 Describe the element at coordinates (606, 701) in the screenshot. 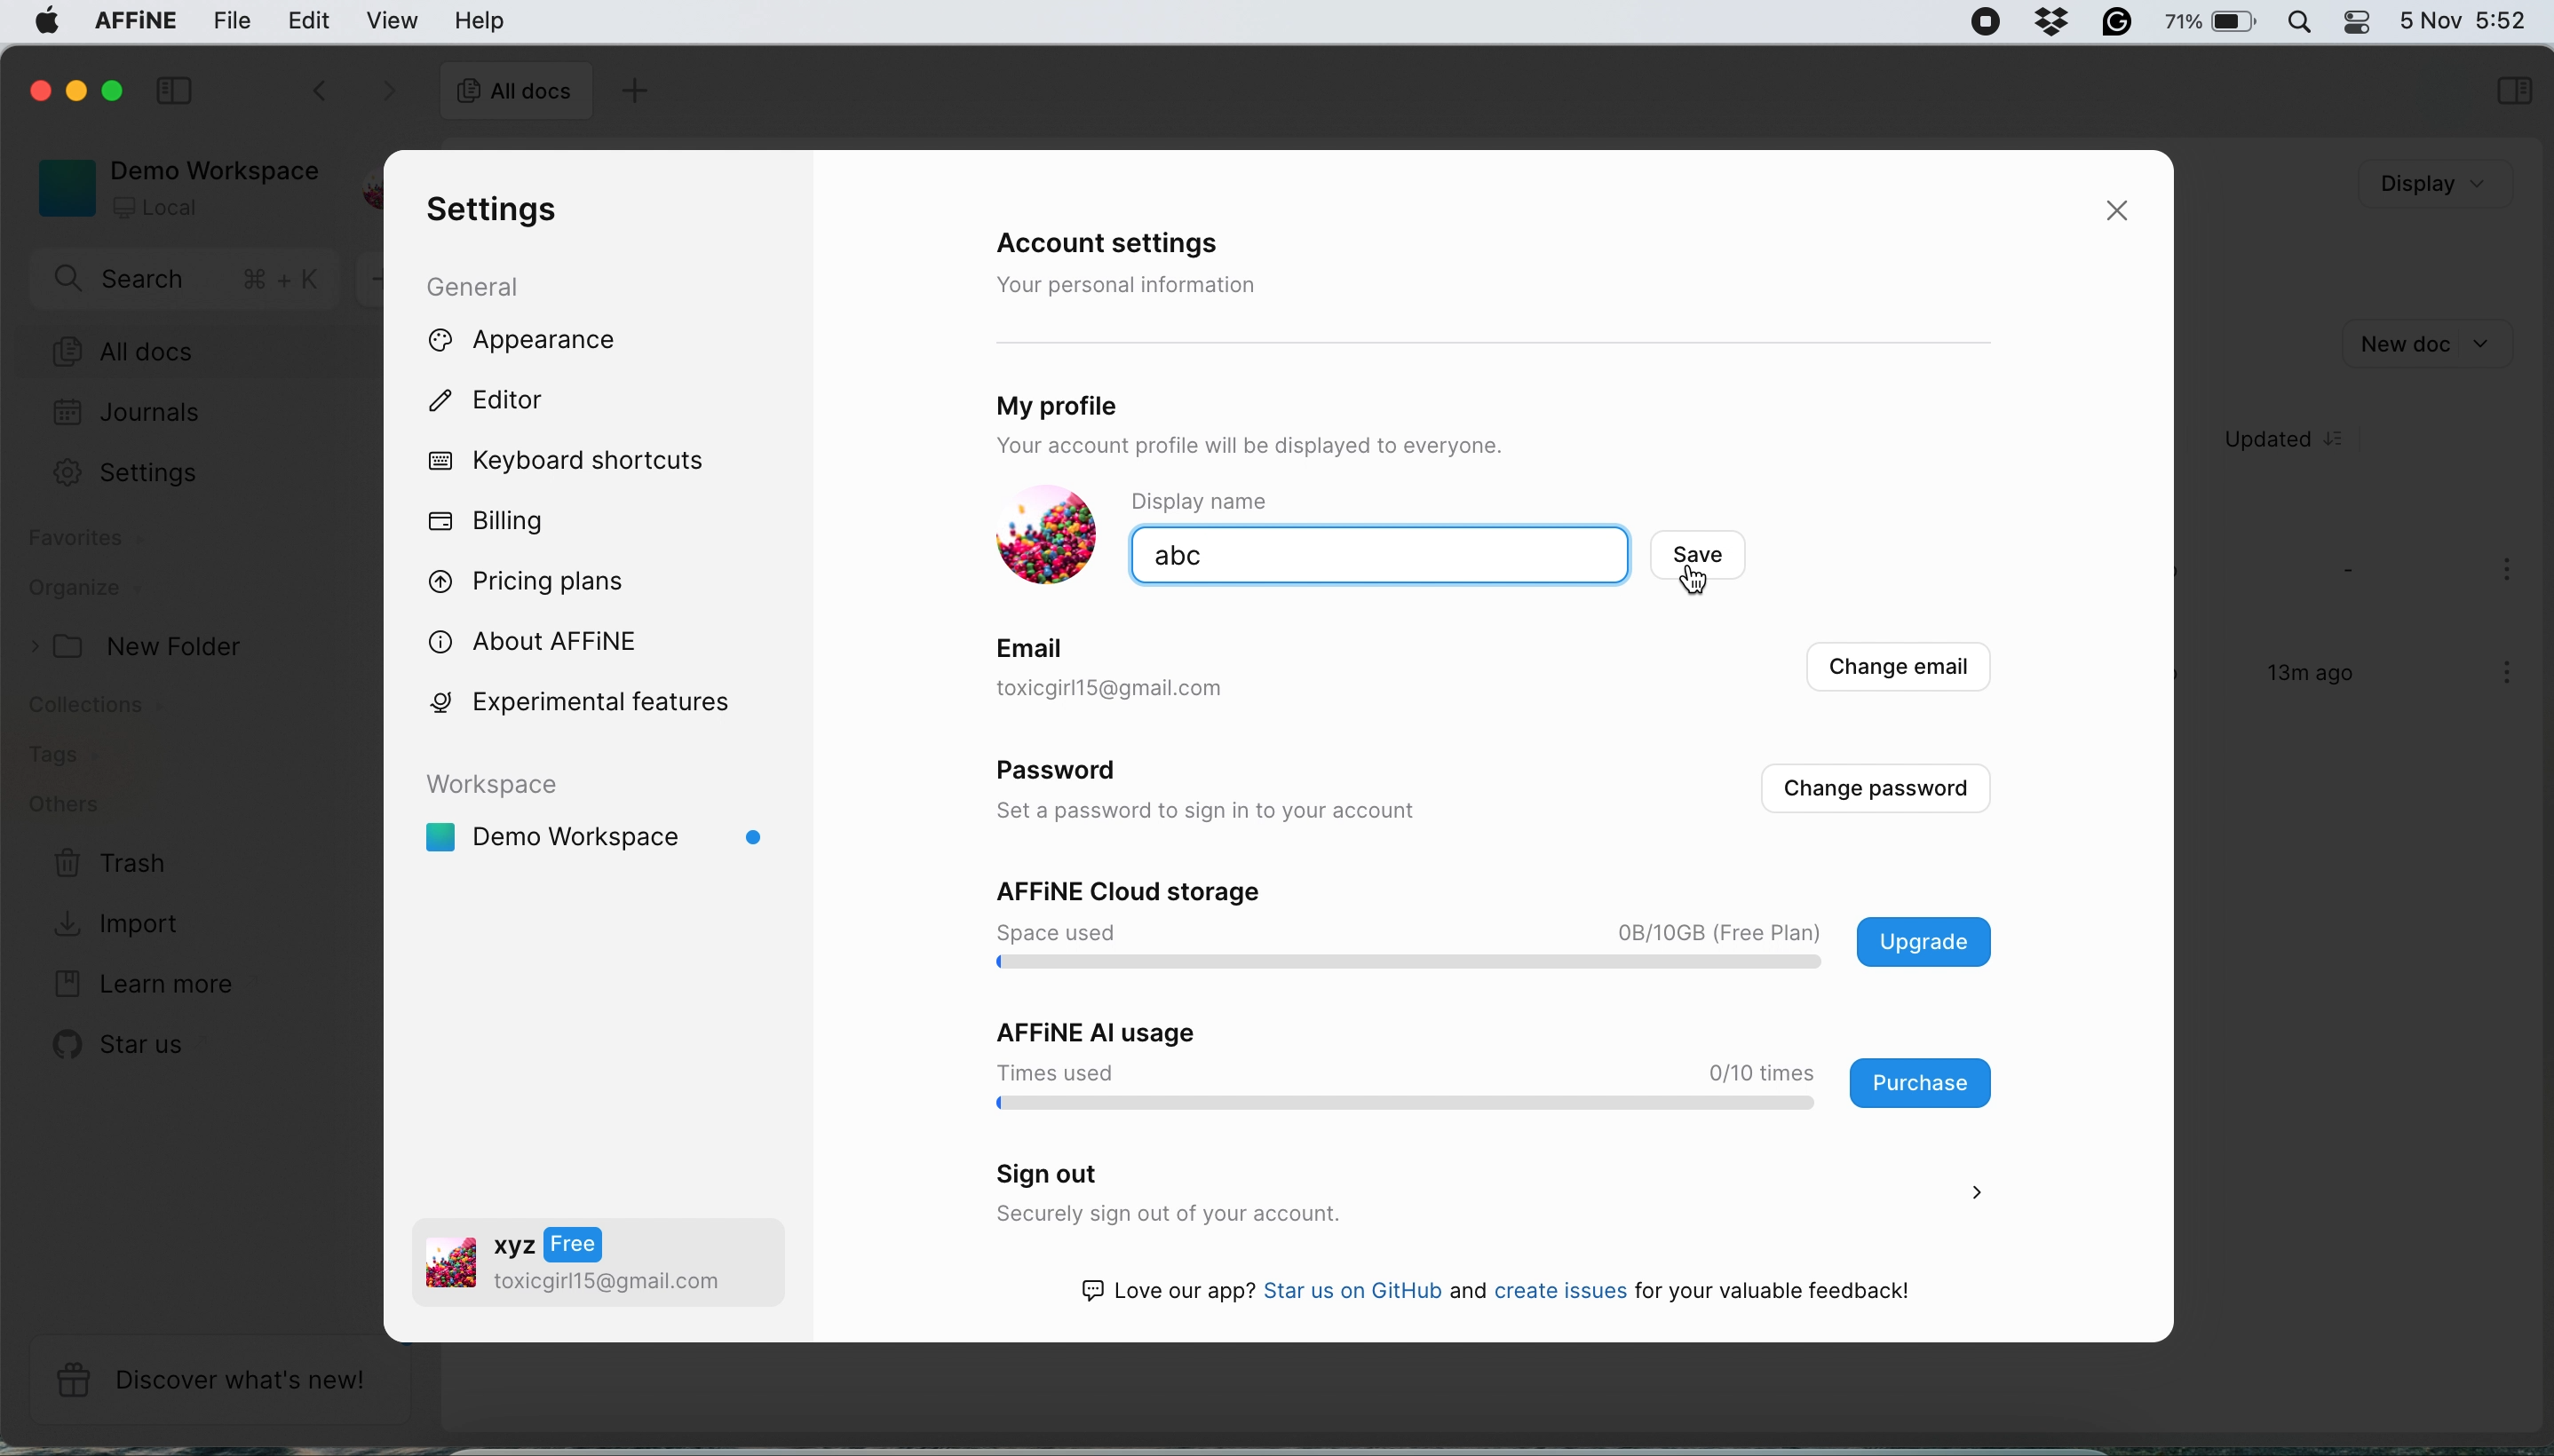

I see `experimental features` at that location.